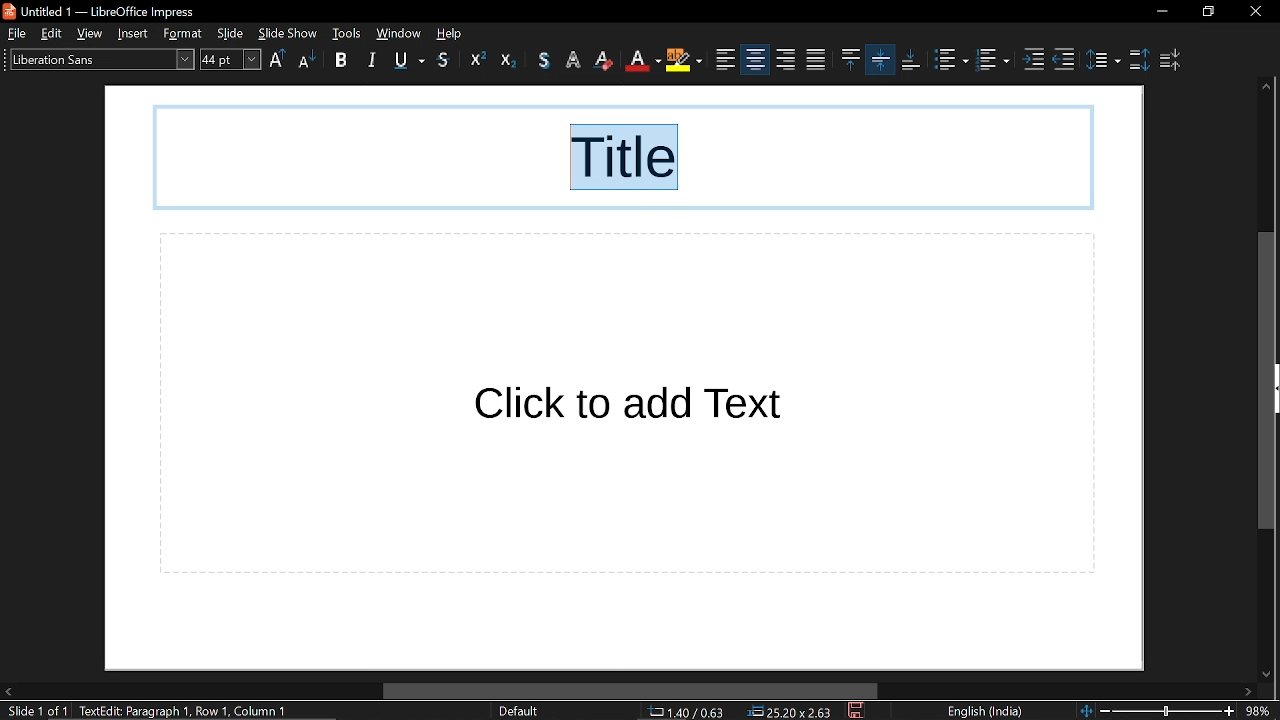 The height and width of the screenshot is (720, 1280). Describe the element at coordinates (1261, 711) in the screenshot. I see `current zoom` at that location.